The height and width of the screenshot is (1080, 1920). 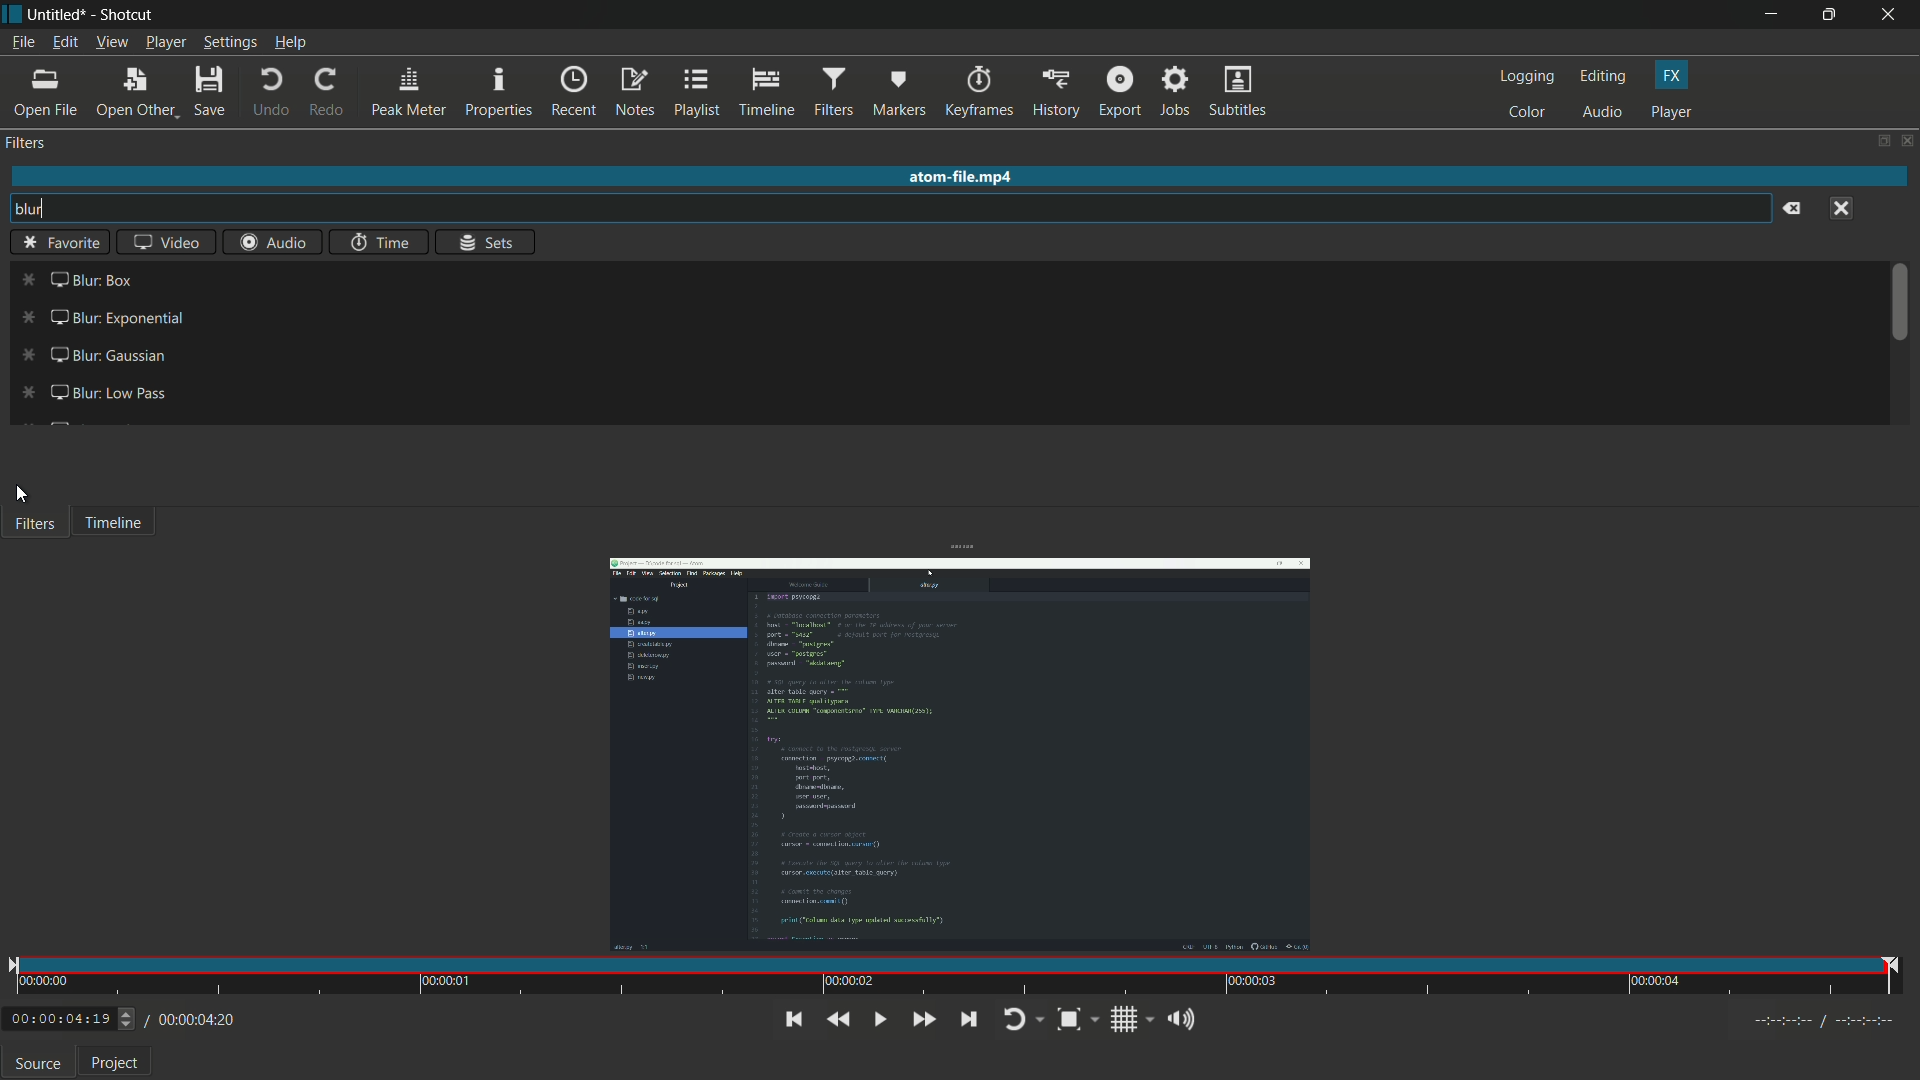 I want to click on file name, so click(x=53, y=16).